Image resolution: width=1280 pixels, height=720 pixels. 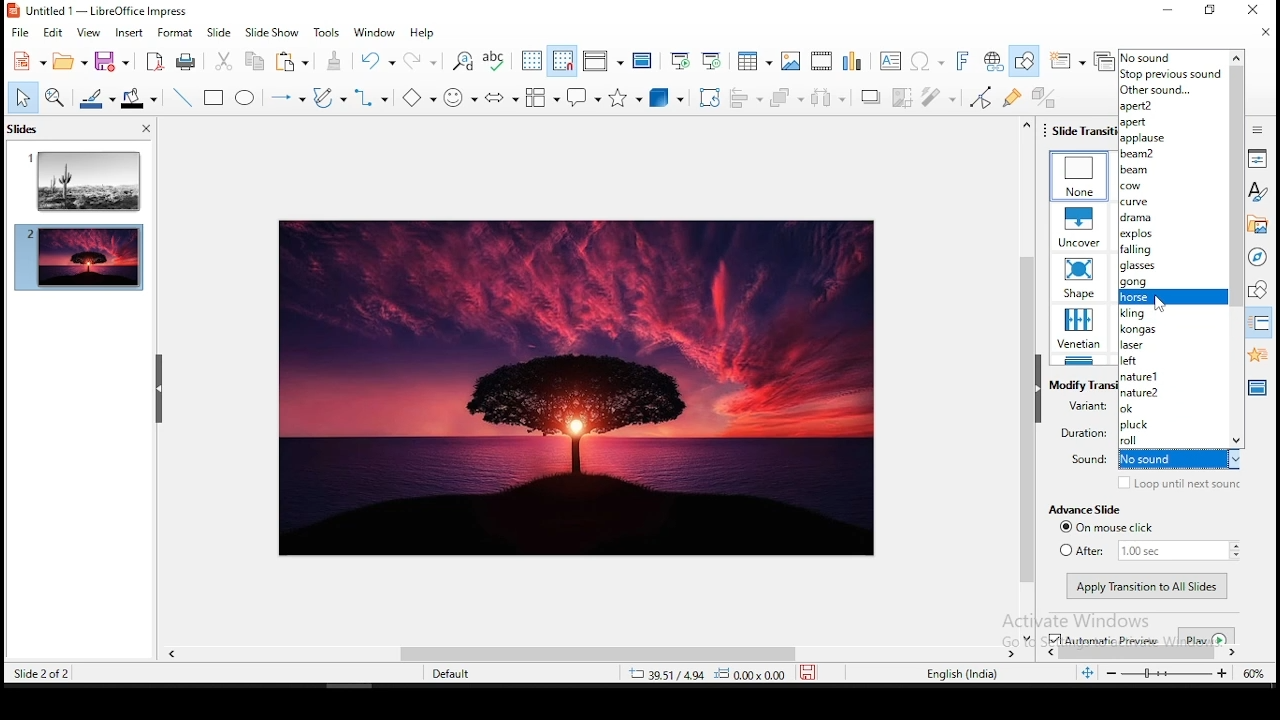 What do you see at coordinates (1172, 107) in the screenshot?
I see `apert2` at bounding box center [1172, 107].